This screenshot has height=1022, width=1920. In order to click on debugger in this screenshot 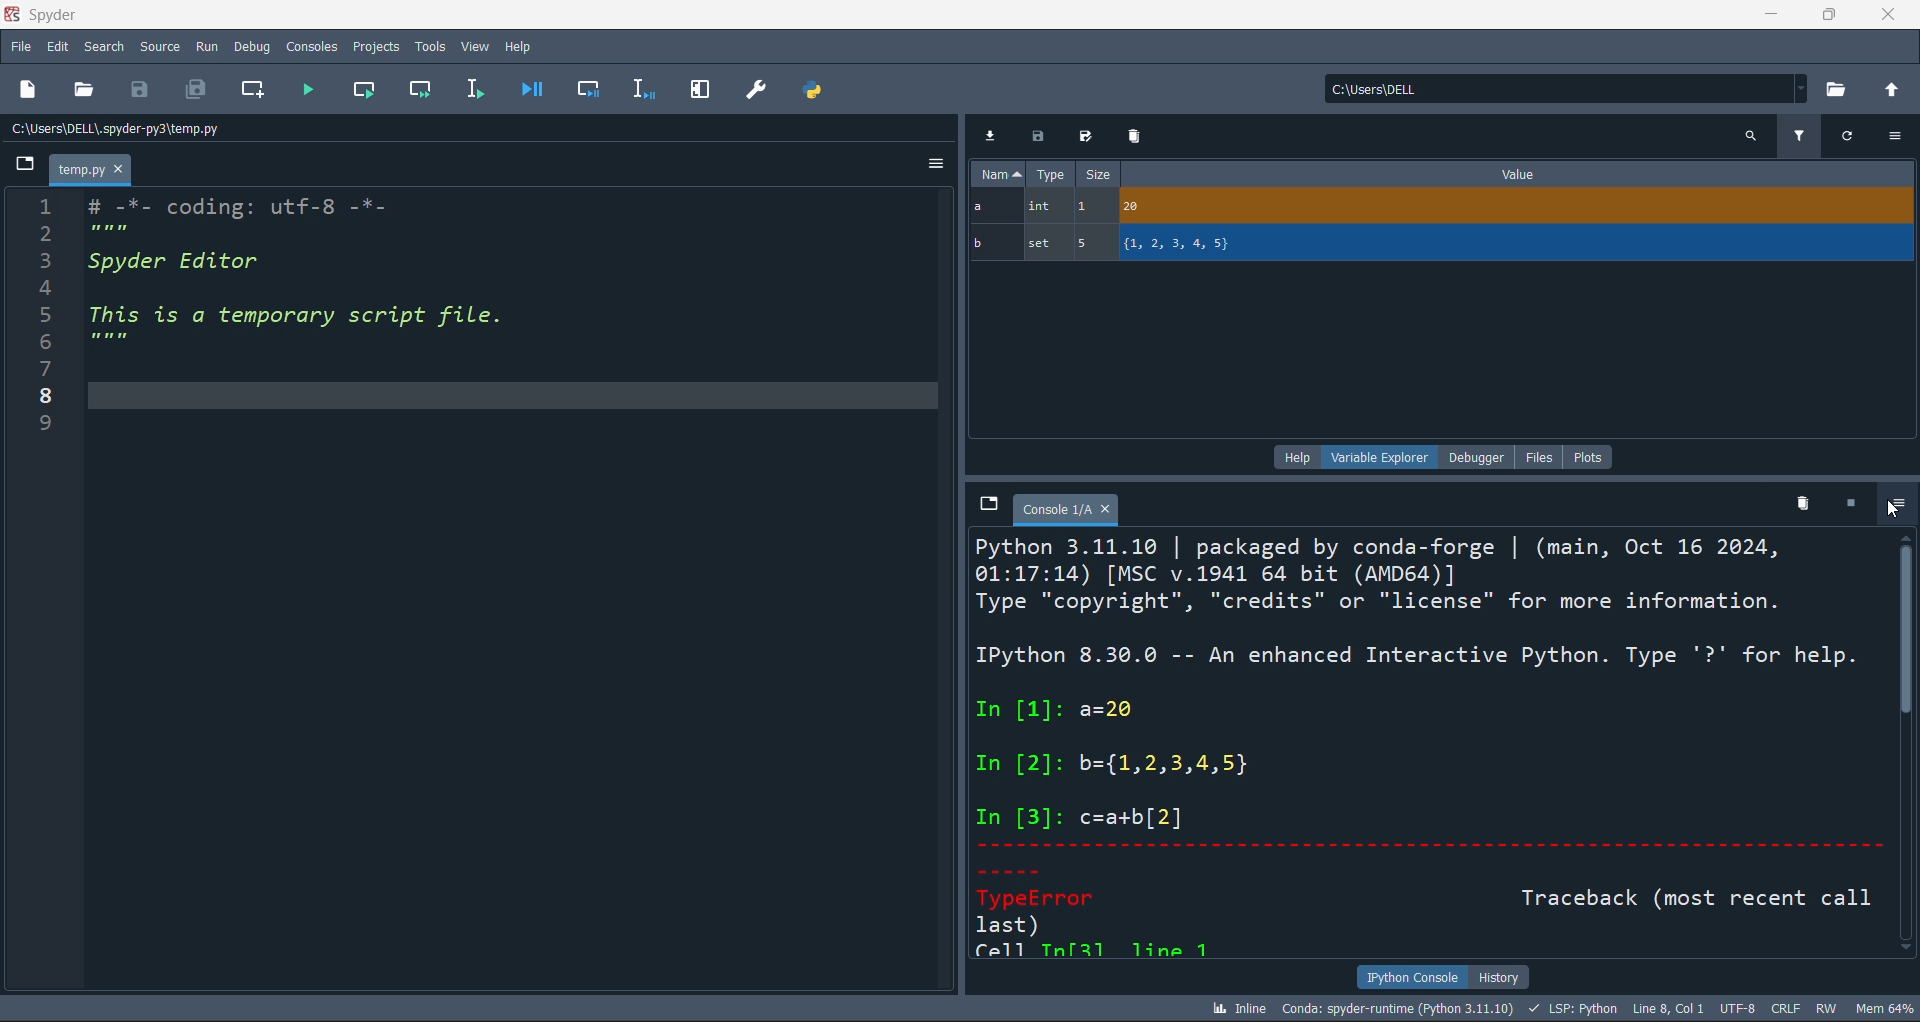, I will do `click(1480, 456)`.